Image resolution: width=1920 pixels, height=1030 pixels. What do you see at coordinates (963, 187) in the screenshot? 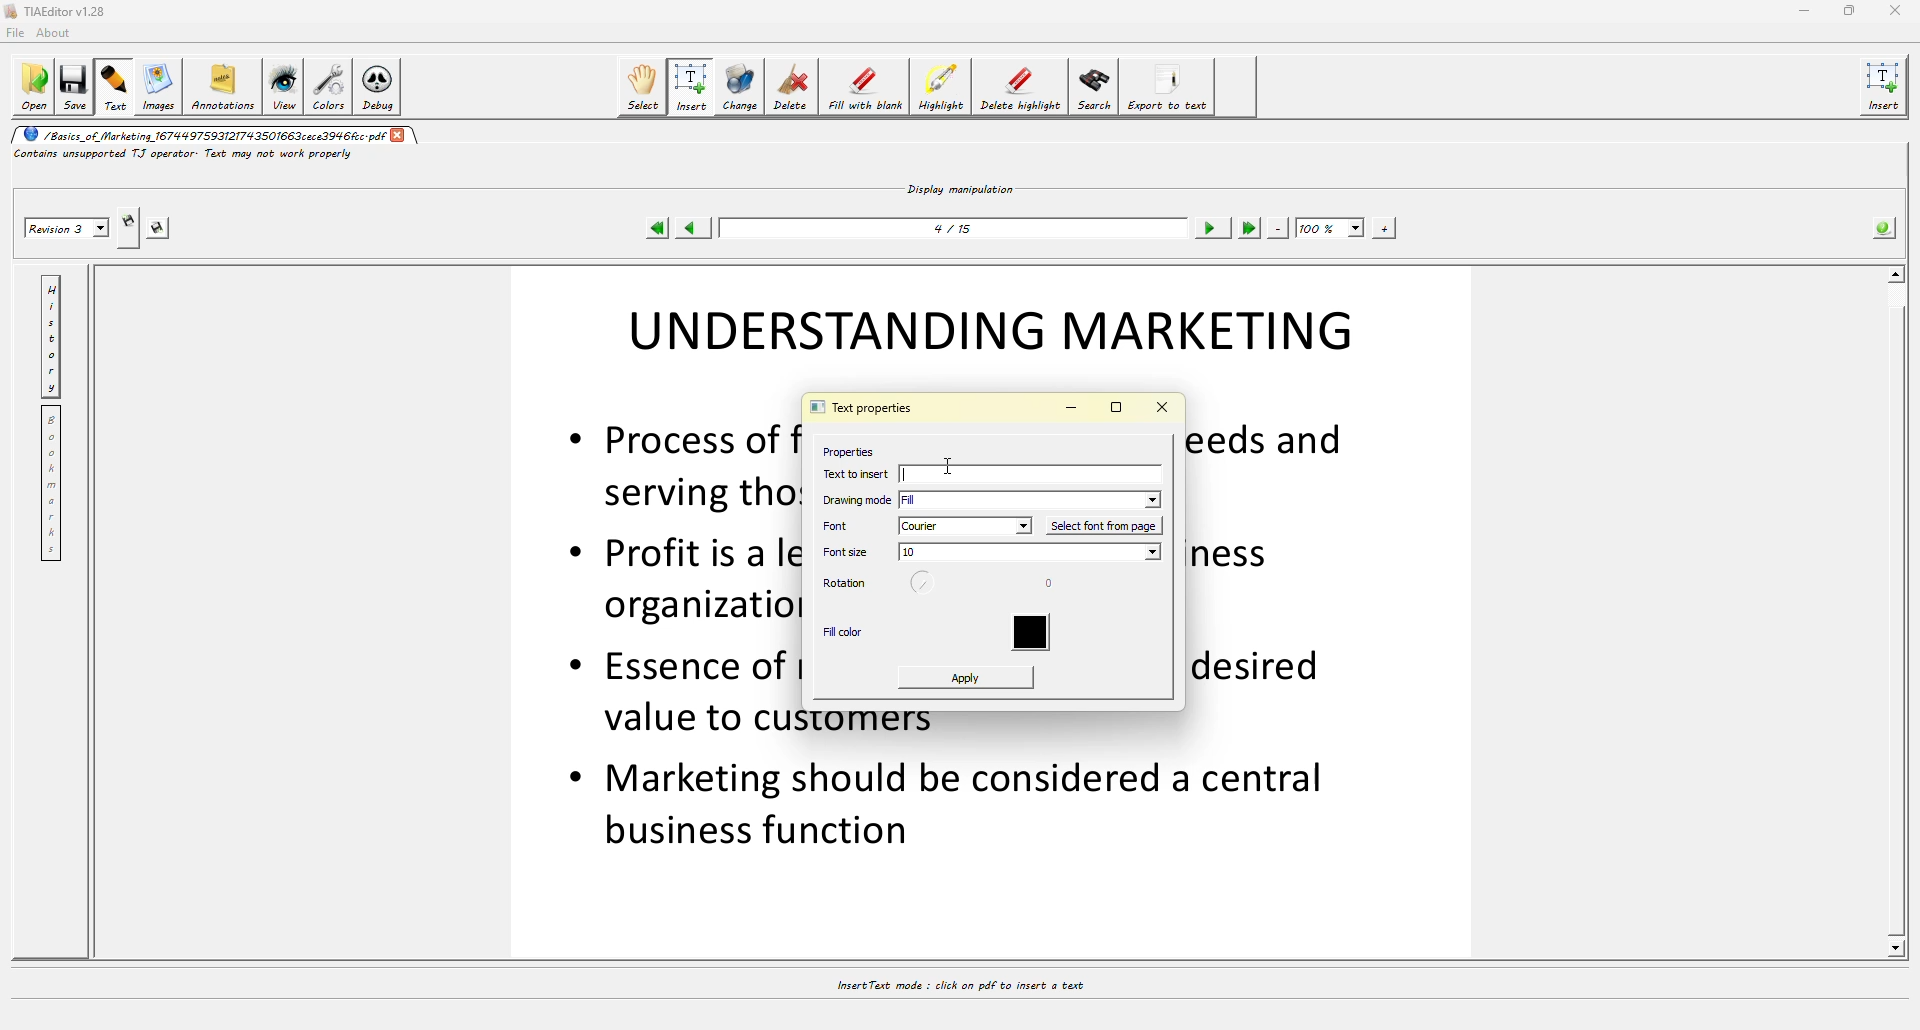
I see `display manipulation` at bounding box center [963, 187].